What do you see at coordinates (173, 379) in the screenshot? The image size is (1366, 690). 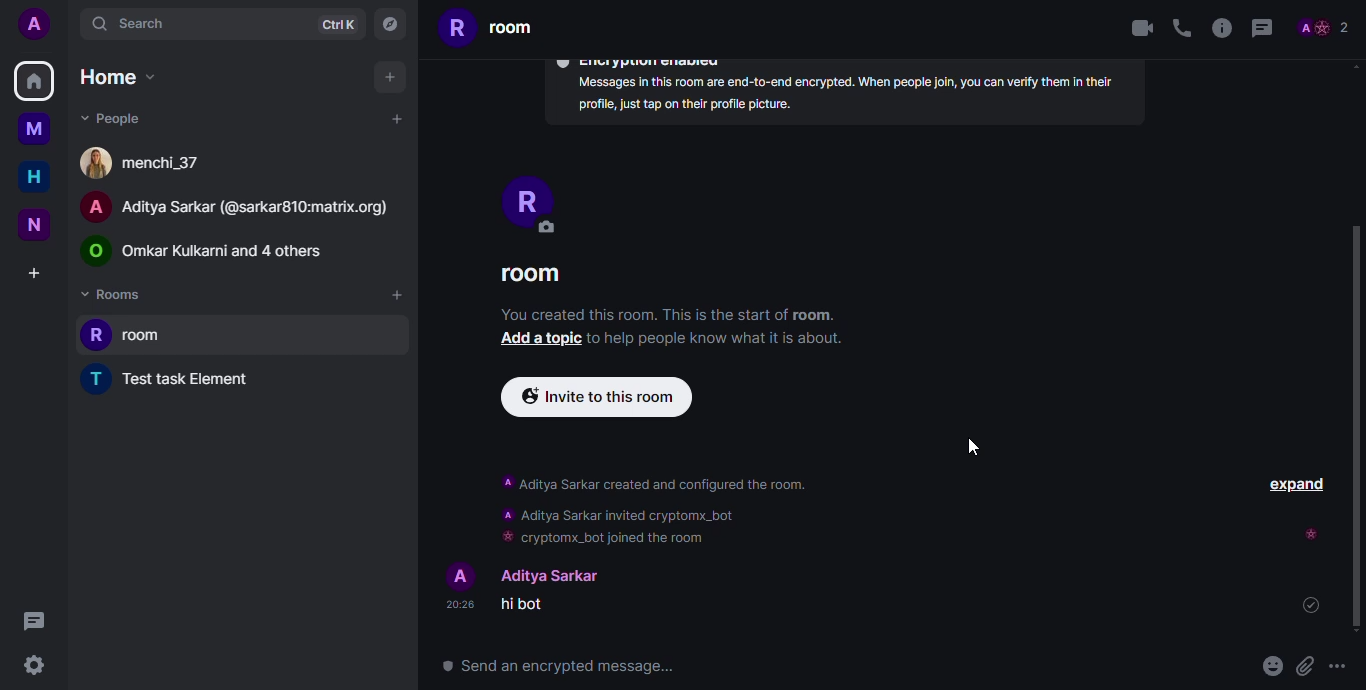 I see `test task element` at bounding box center [173, 379].